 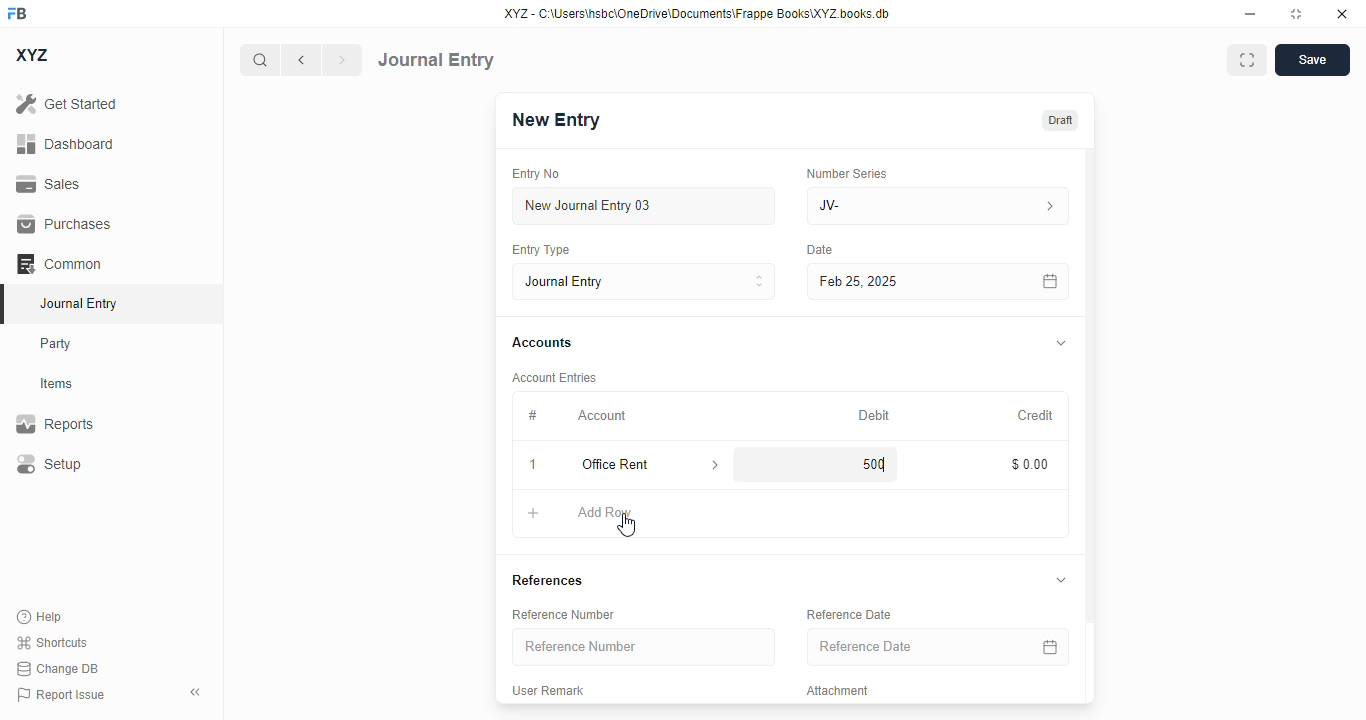 What do you see at coordinates (77, 303) in the screenshot?
I see `journal entry` at bounding box center [77, 303].